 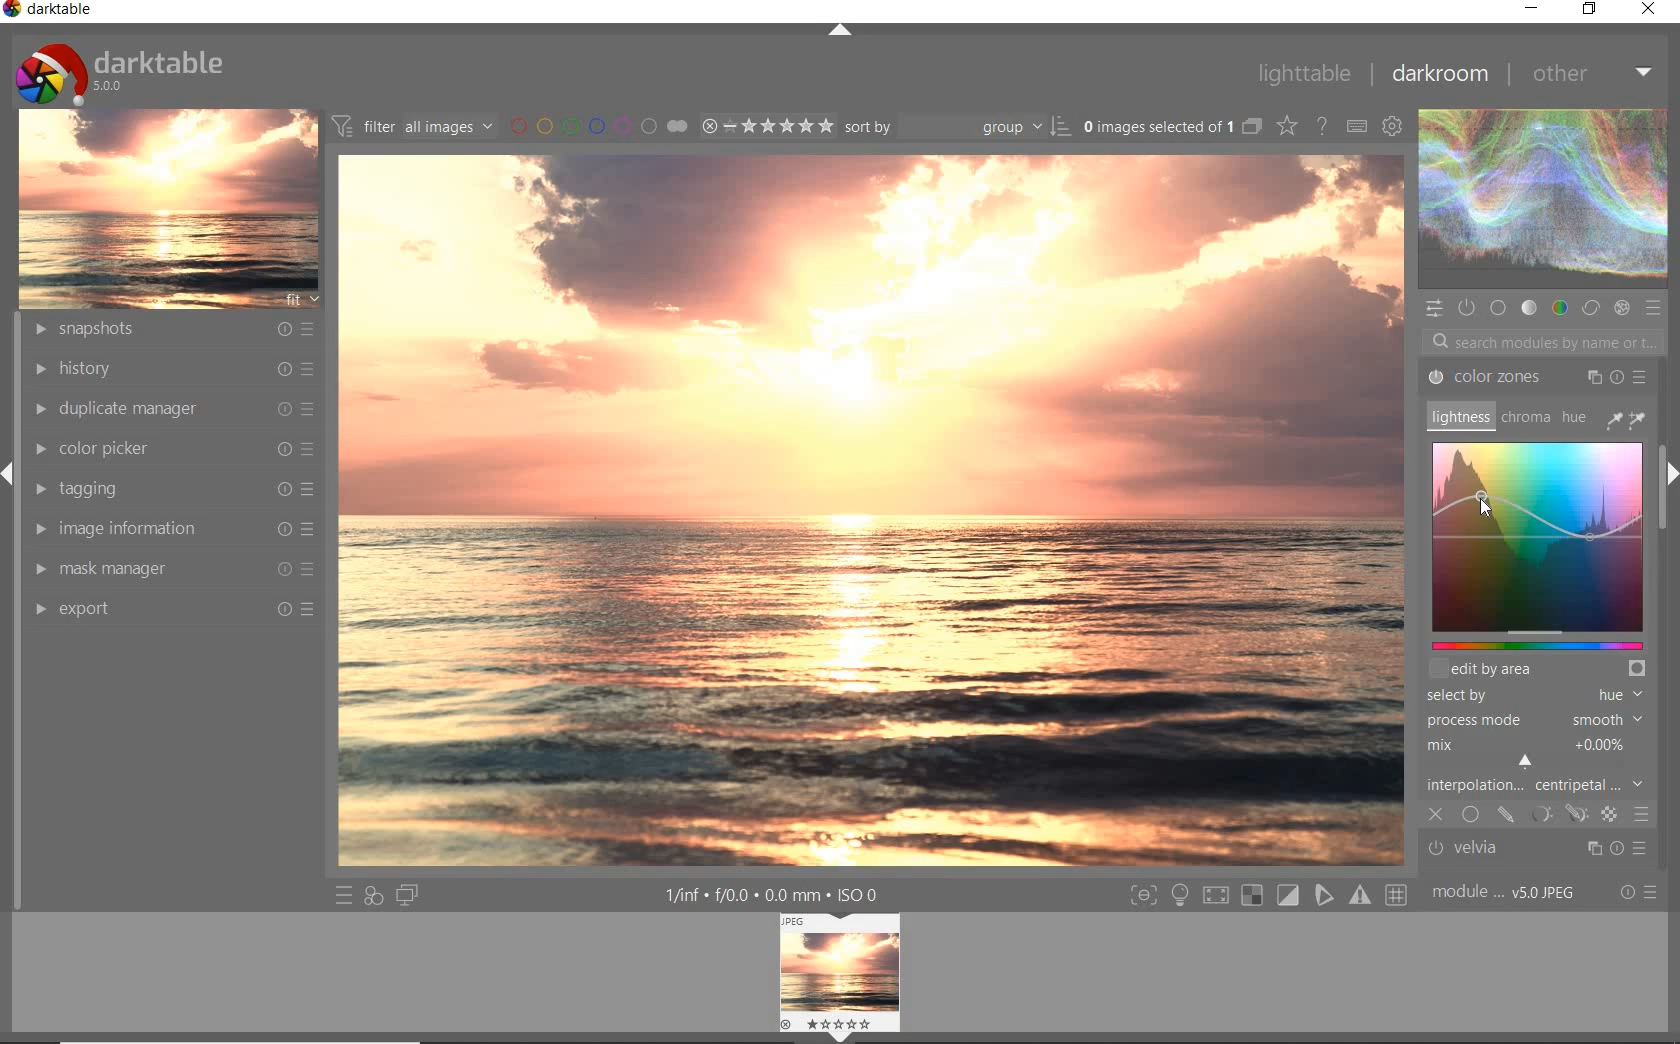 I want to click on lighttable, so click(x=1302, y=73).